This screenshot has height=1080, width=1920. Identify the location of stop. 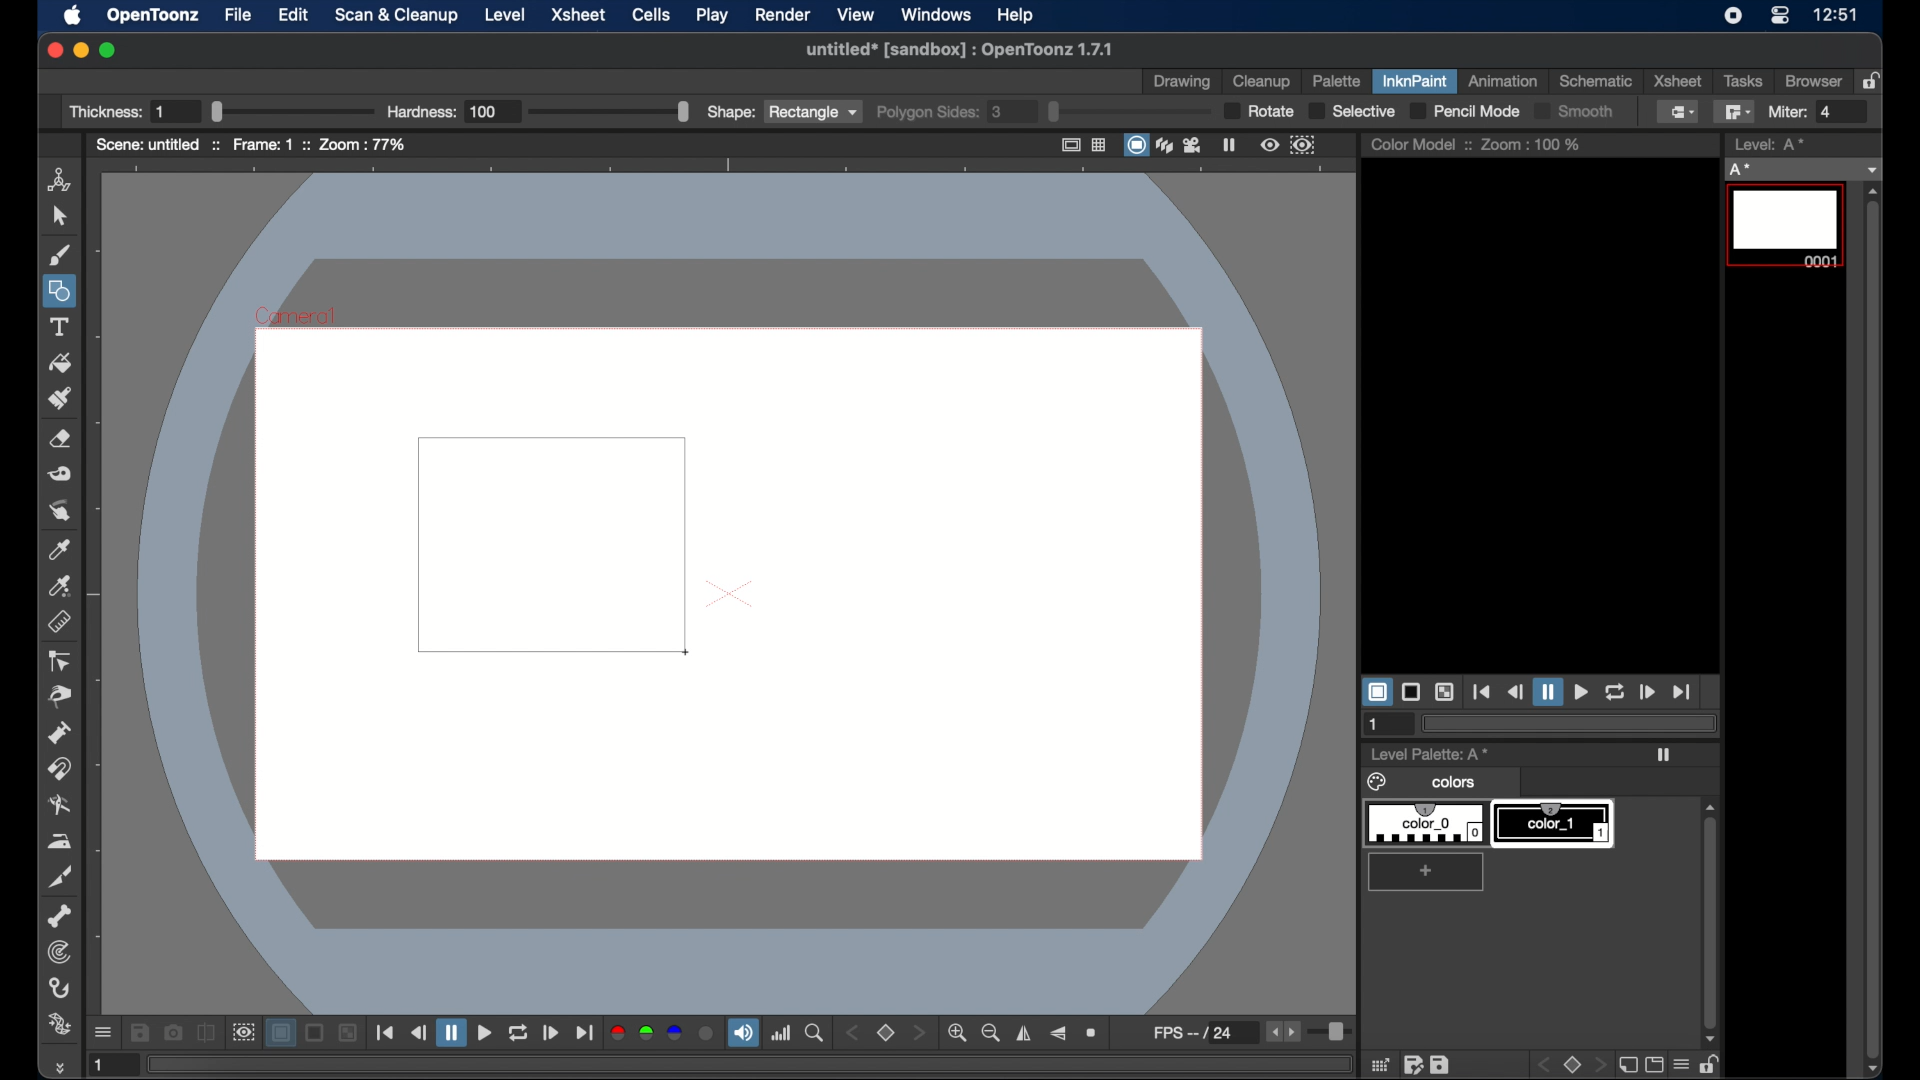
(1574, 1064).